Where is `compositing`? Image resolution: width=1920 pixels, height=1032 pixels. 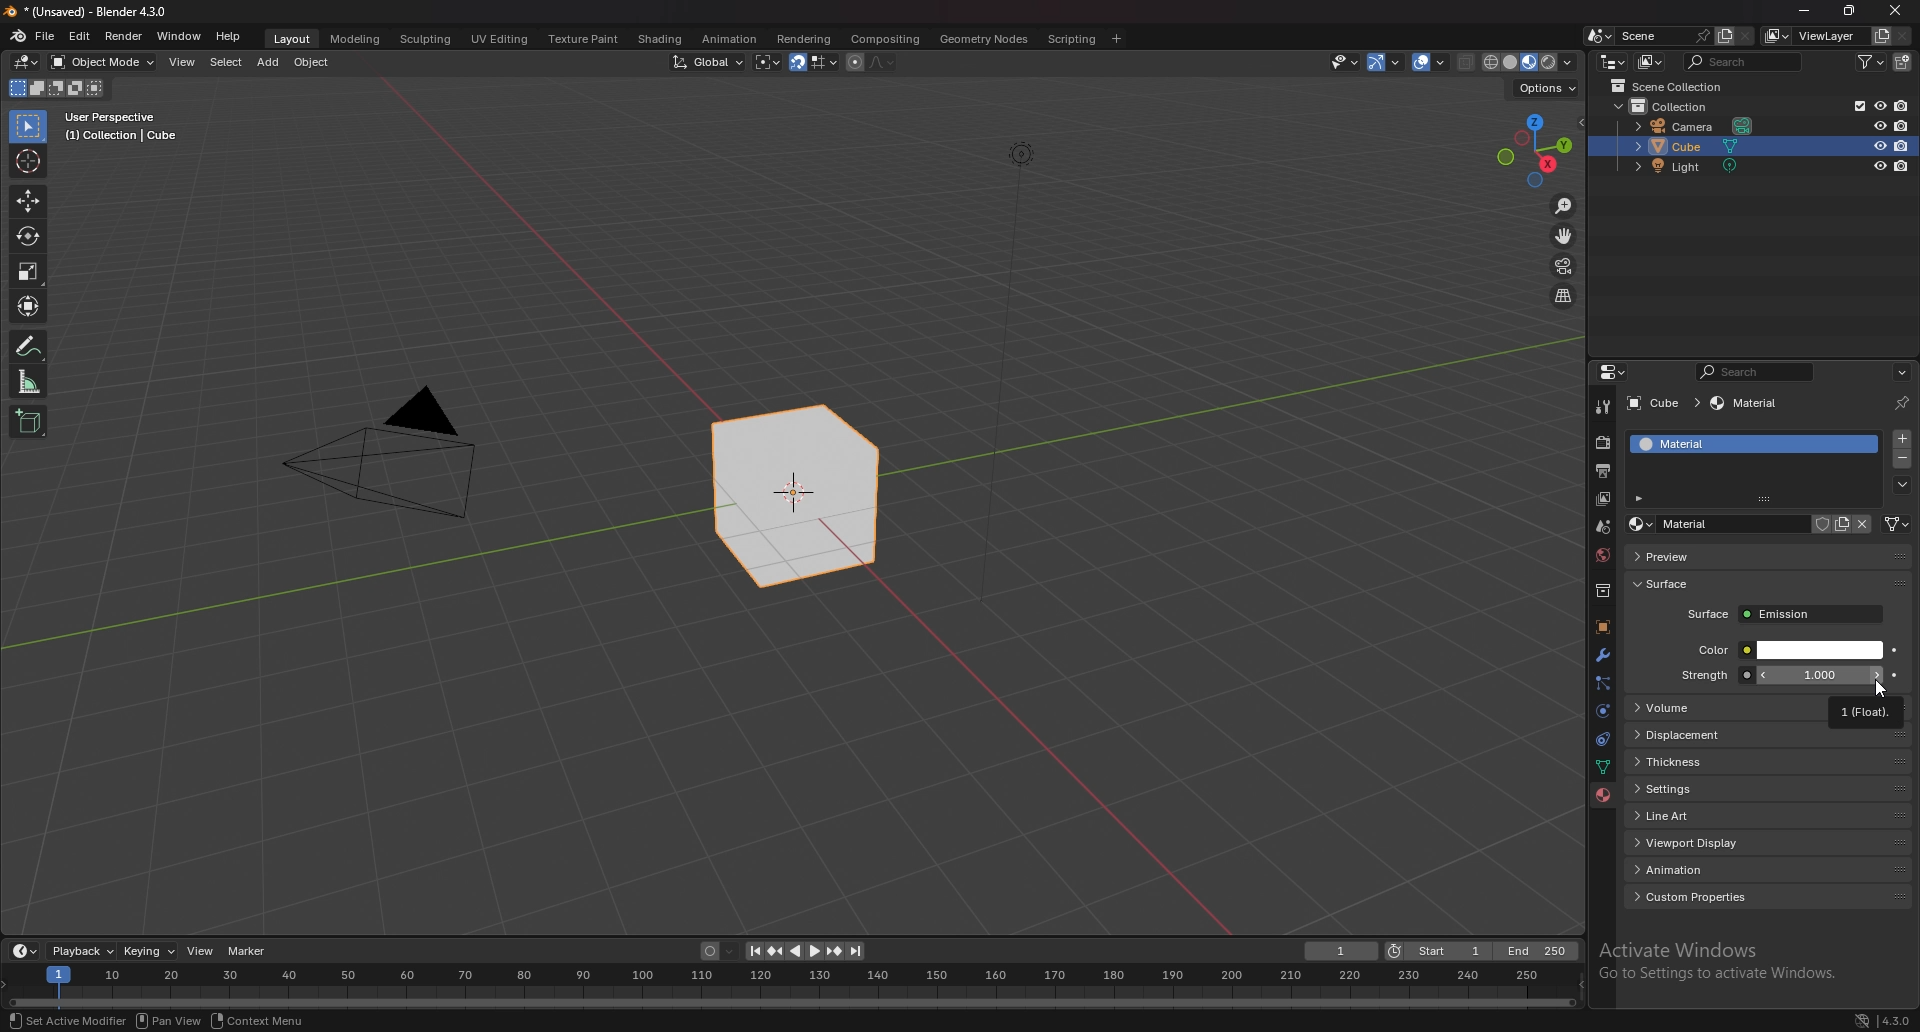
compositing is located at coordinates (884, 39).